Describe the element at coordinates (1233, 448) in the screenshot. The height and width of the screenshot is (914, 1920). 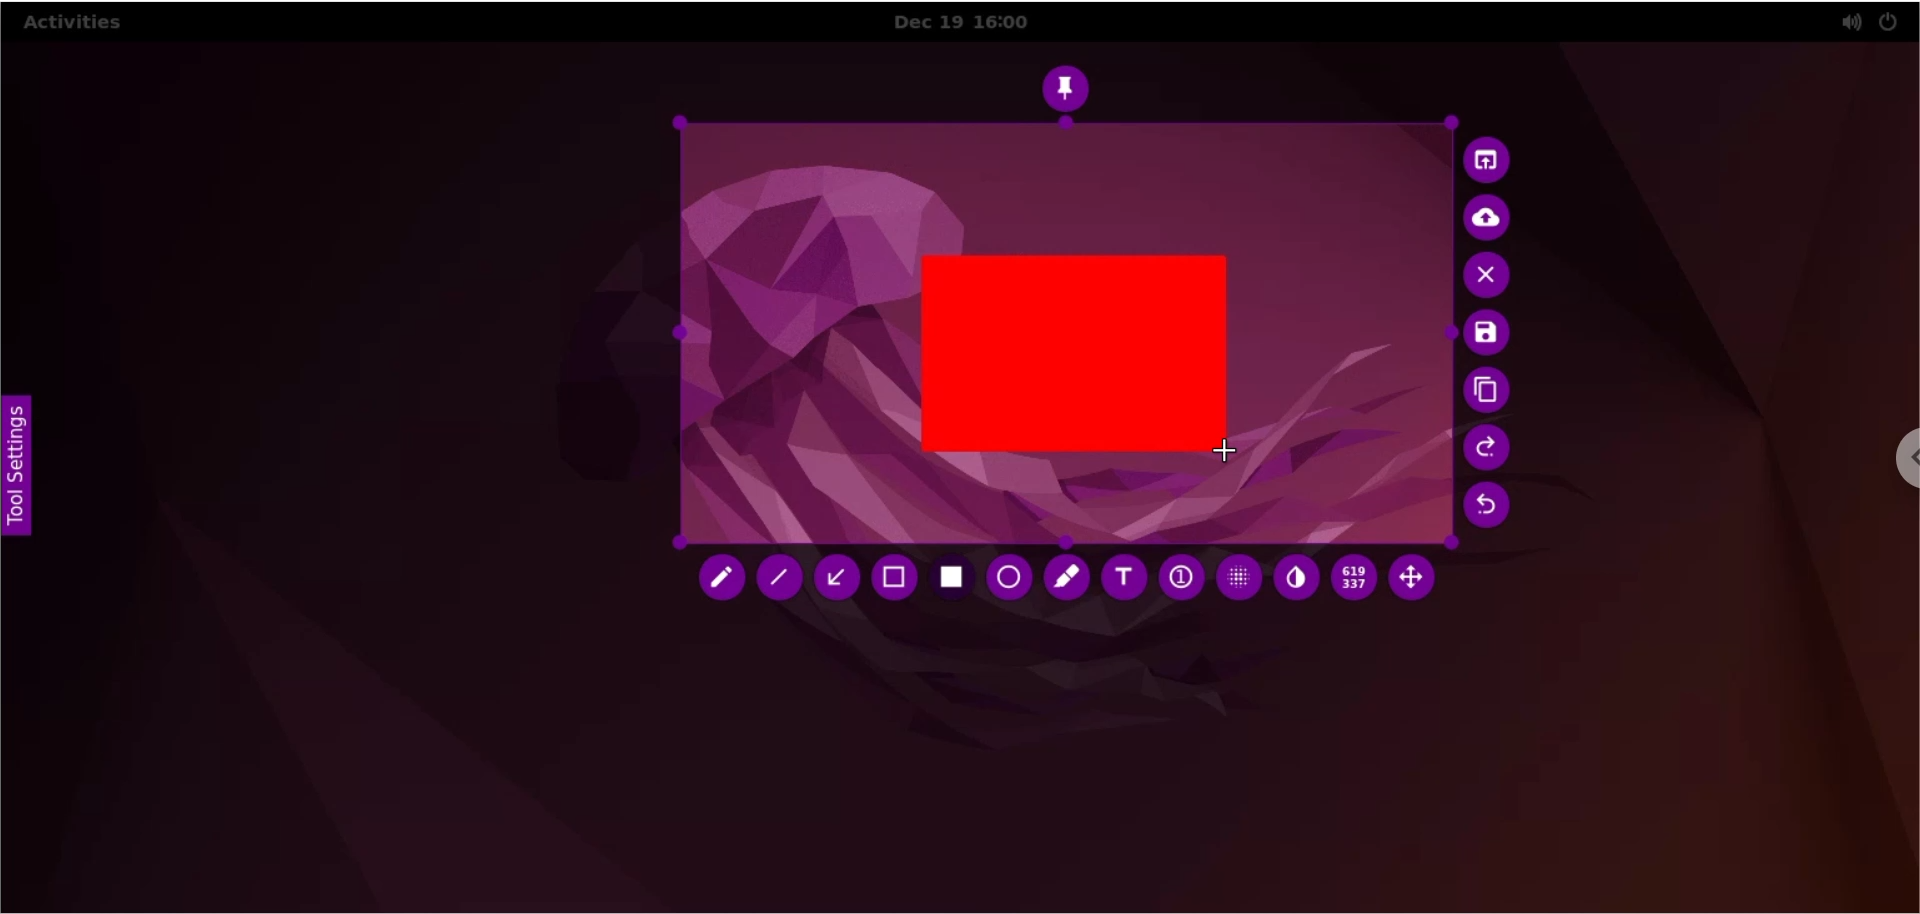
I see `cursor` at that location.